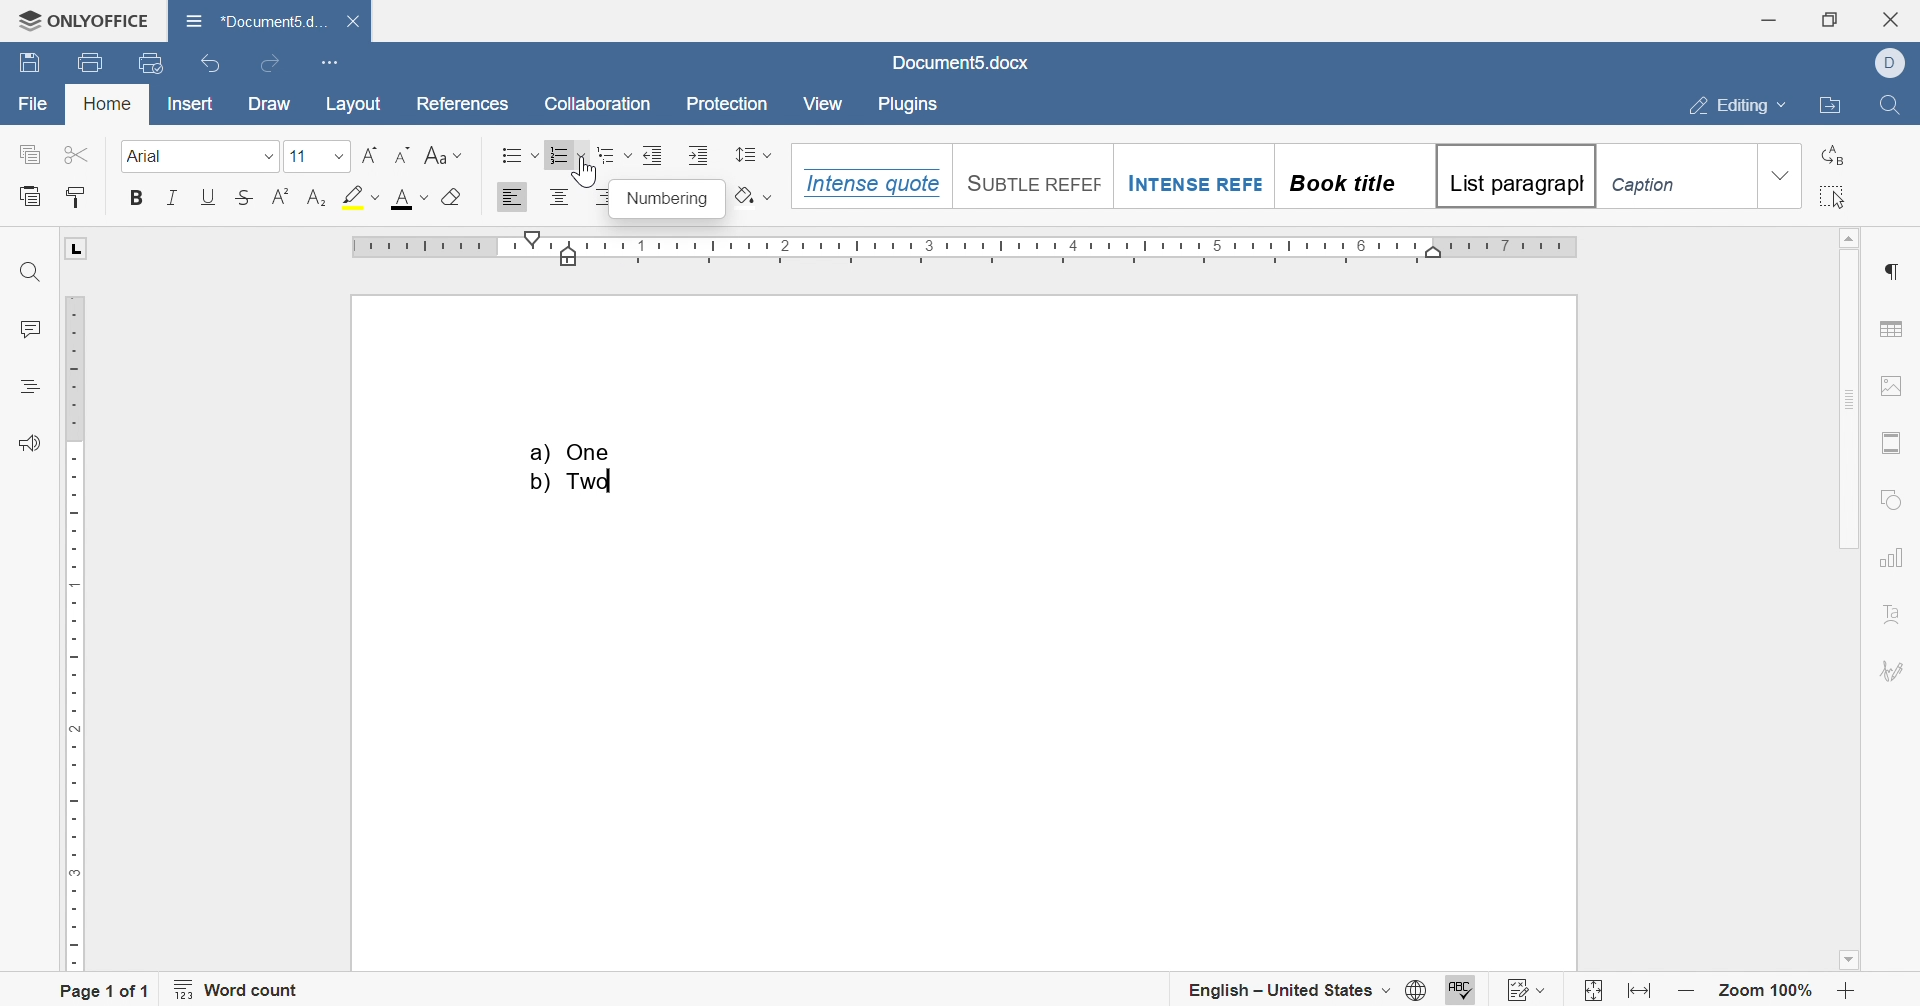 This screenshot has width=1920, height=1006. What do you see at coordinates (1891, 329) in the screenshot?
I see `table settings` at bounding box center [1891, 329].